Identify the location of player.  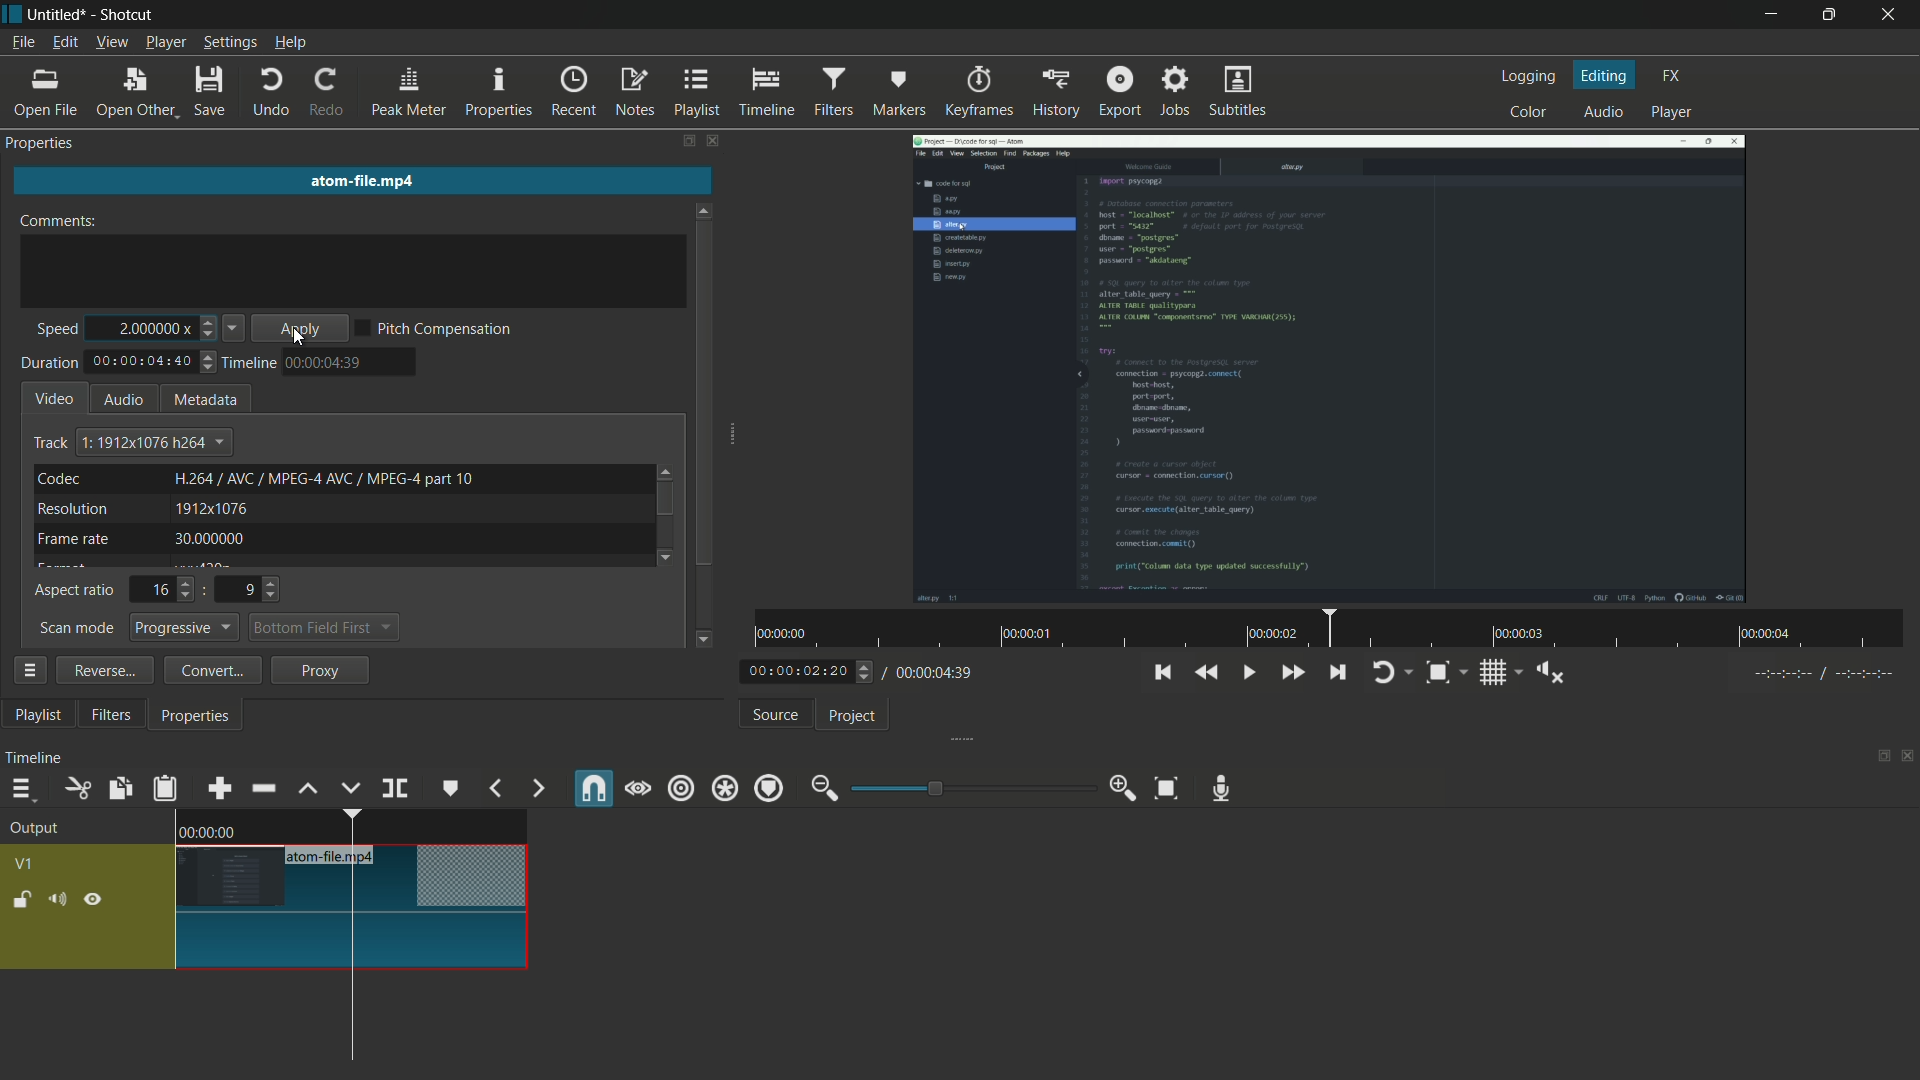
(1677, 113).